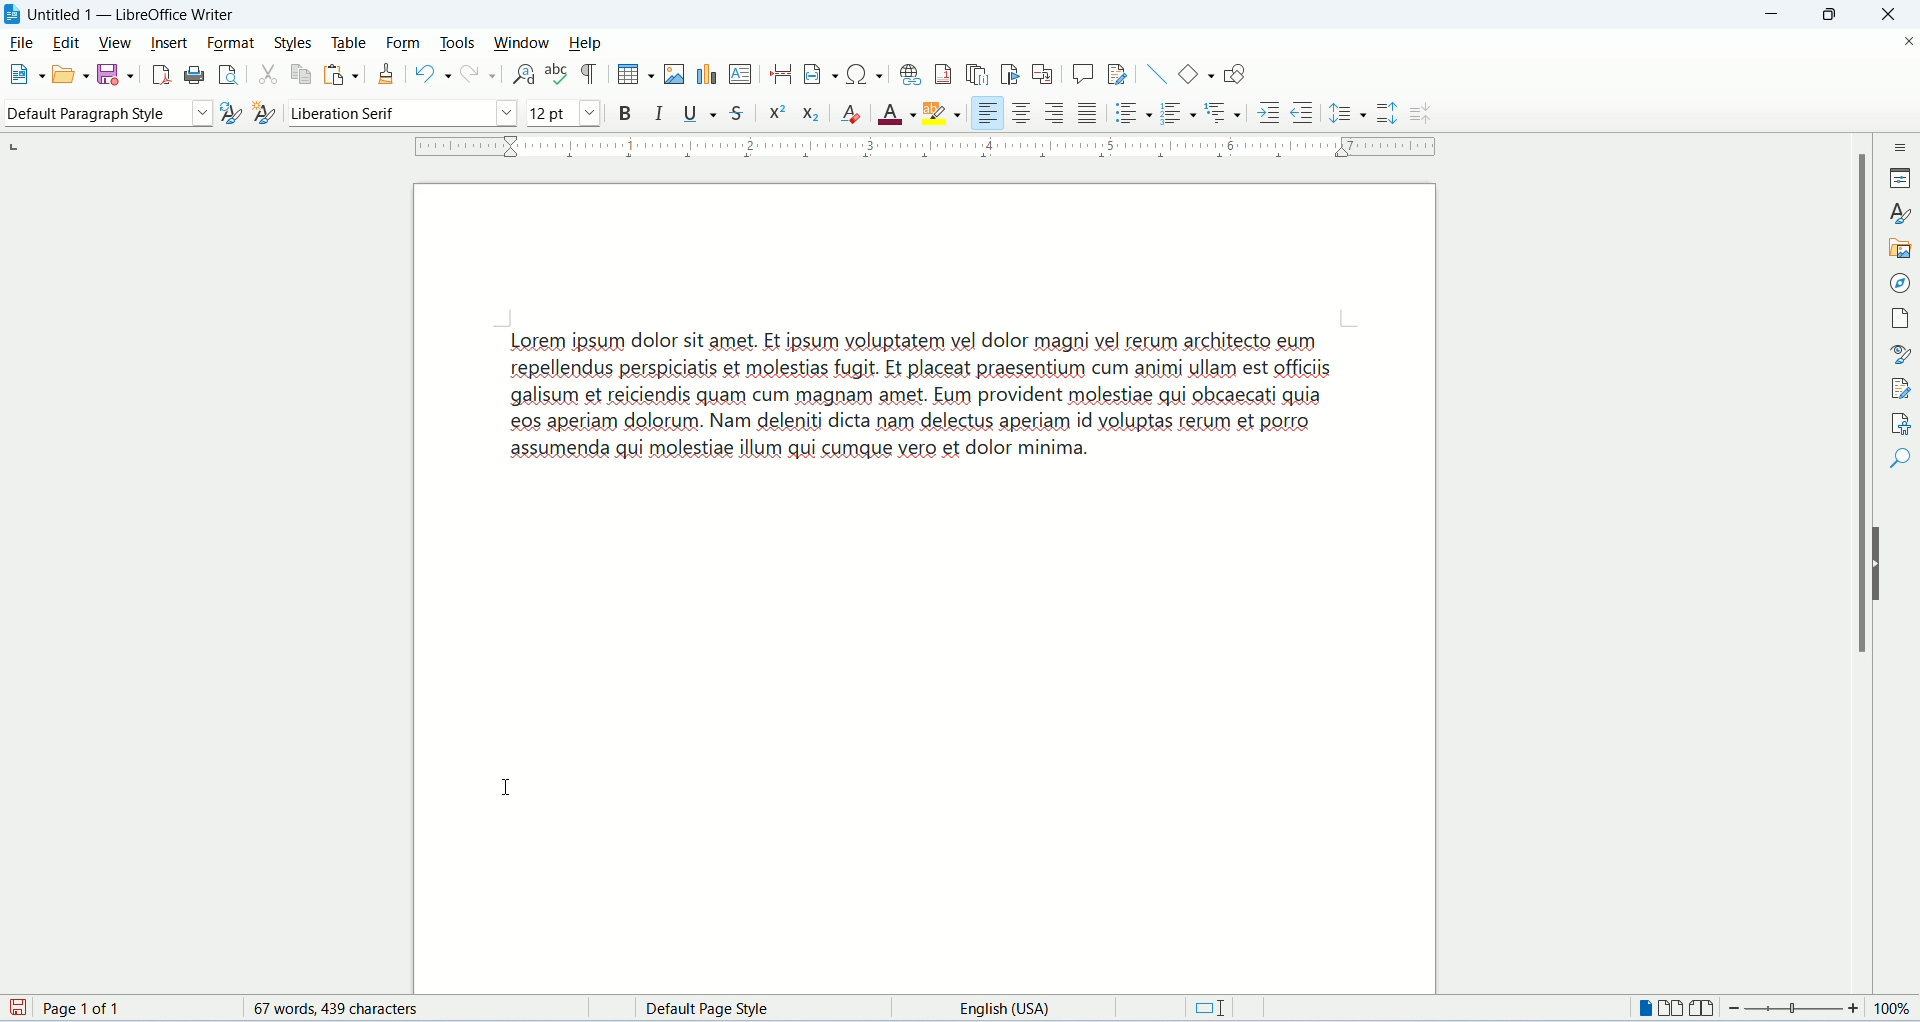 The image size is (1920, 1022). I want to click on single page view, so click(1647, 1010).